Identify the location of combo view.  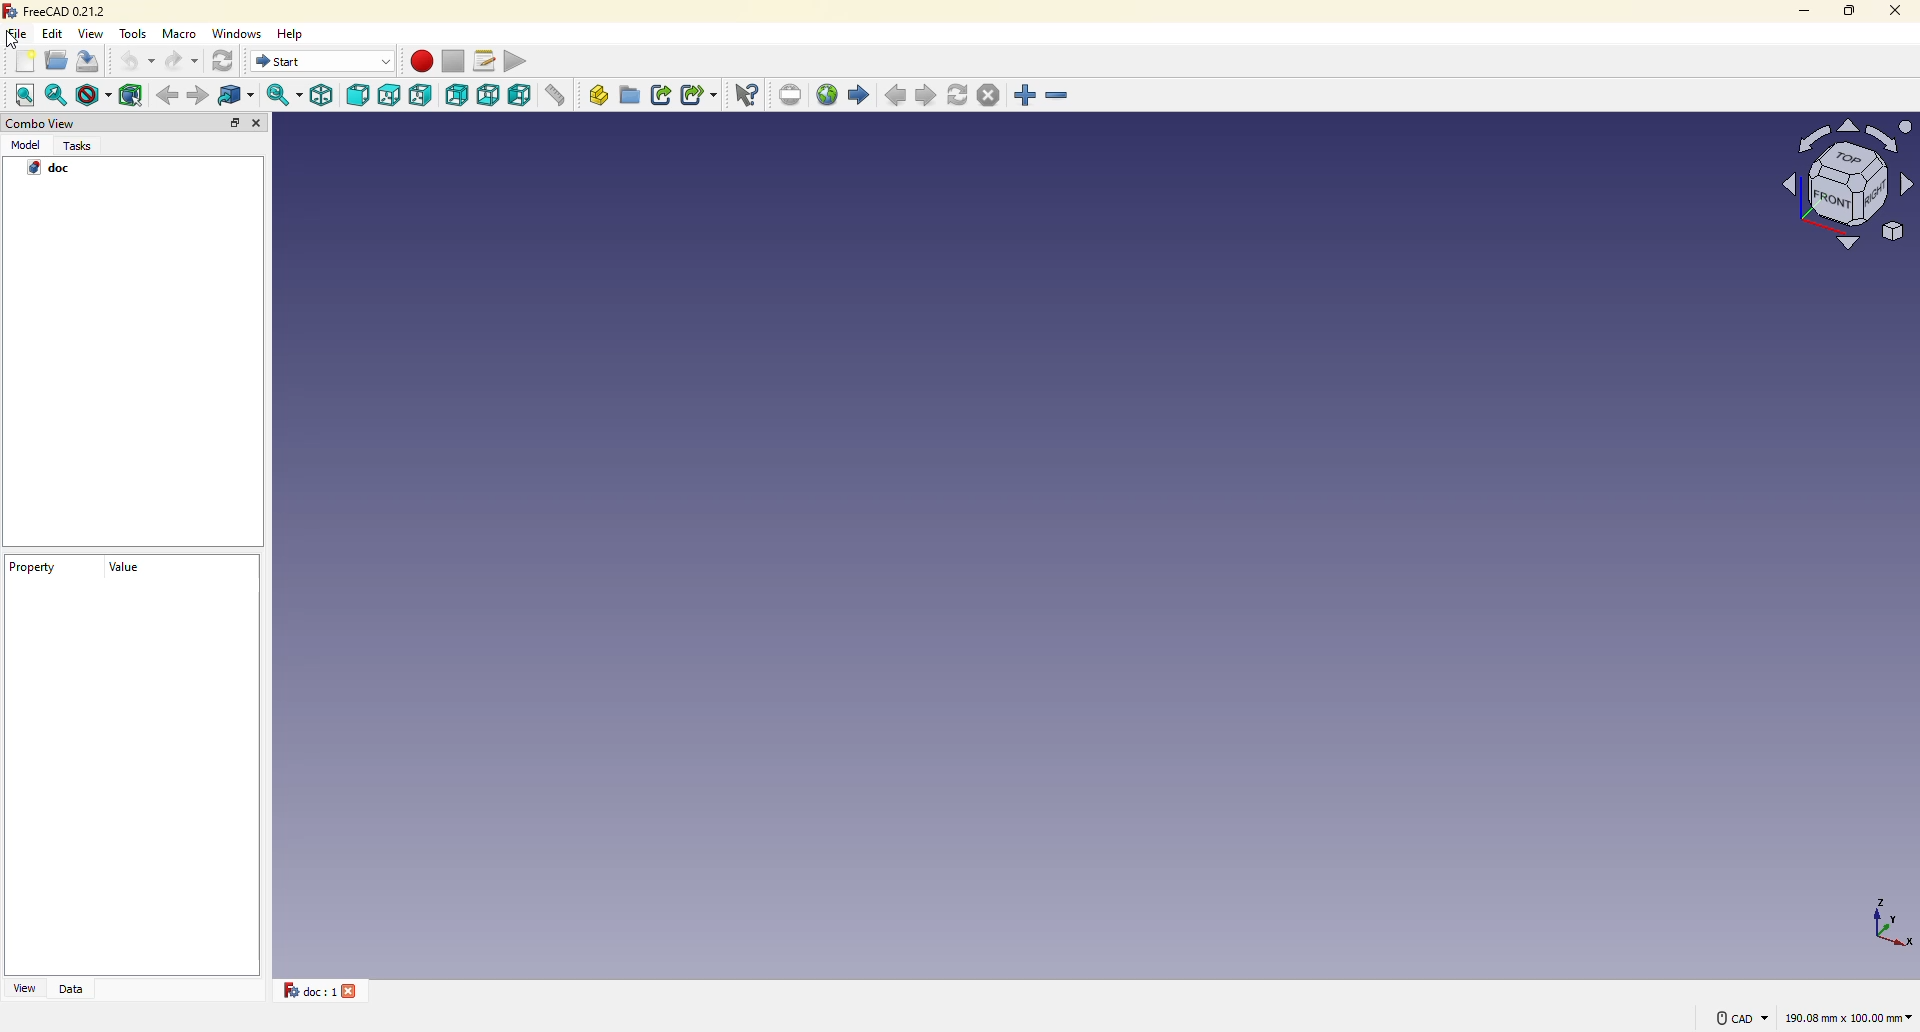
(40, 124).